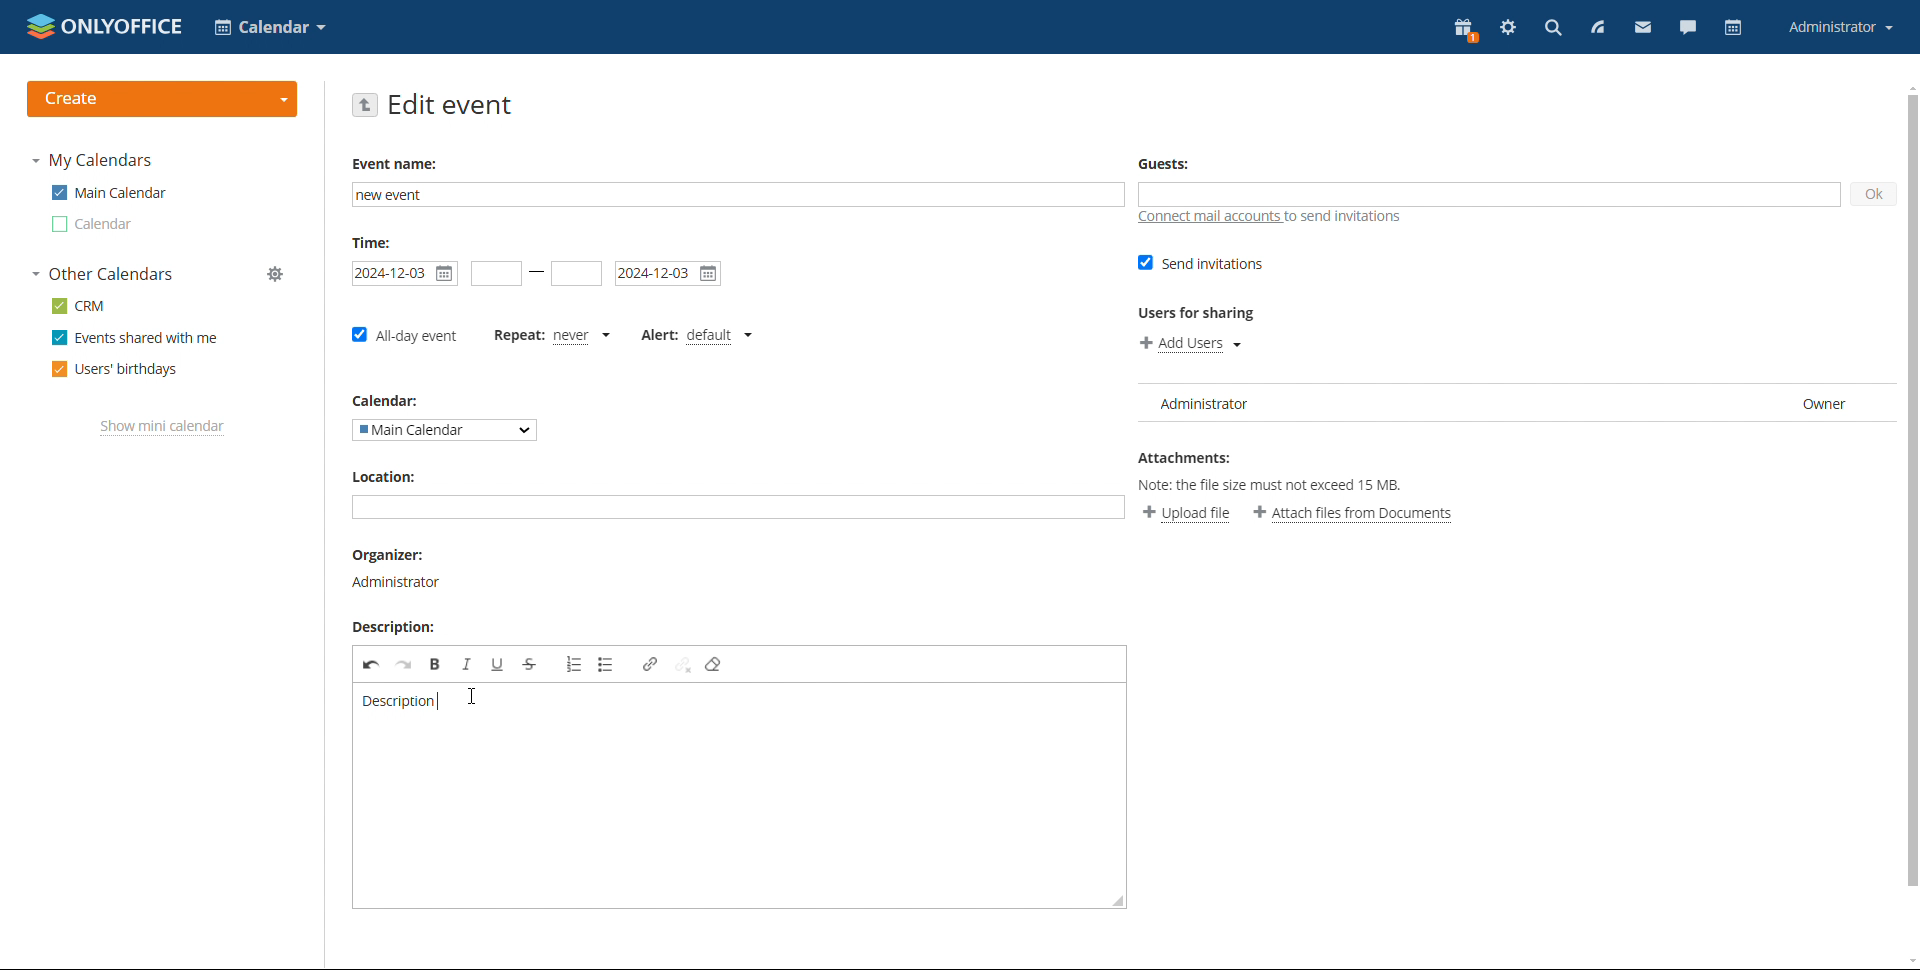  I want to click on end time, so click(576, 274).